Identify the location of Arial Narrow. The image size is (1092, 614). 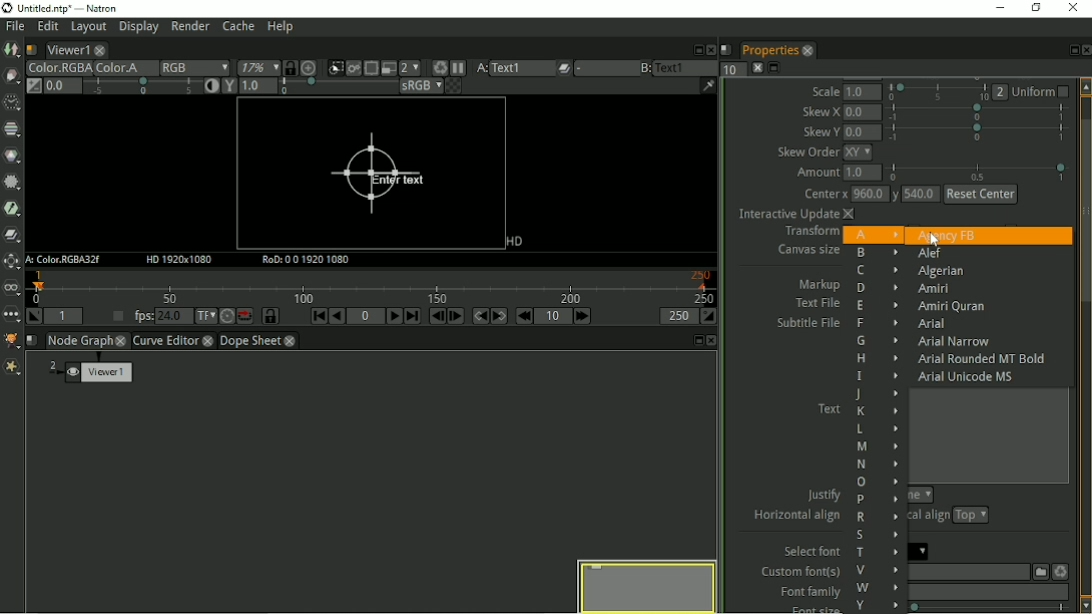
(952, 342).